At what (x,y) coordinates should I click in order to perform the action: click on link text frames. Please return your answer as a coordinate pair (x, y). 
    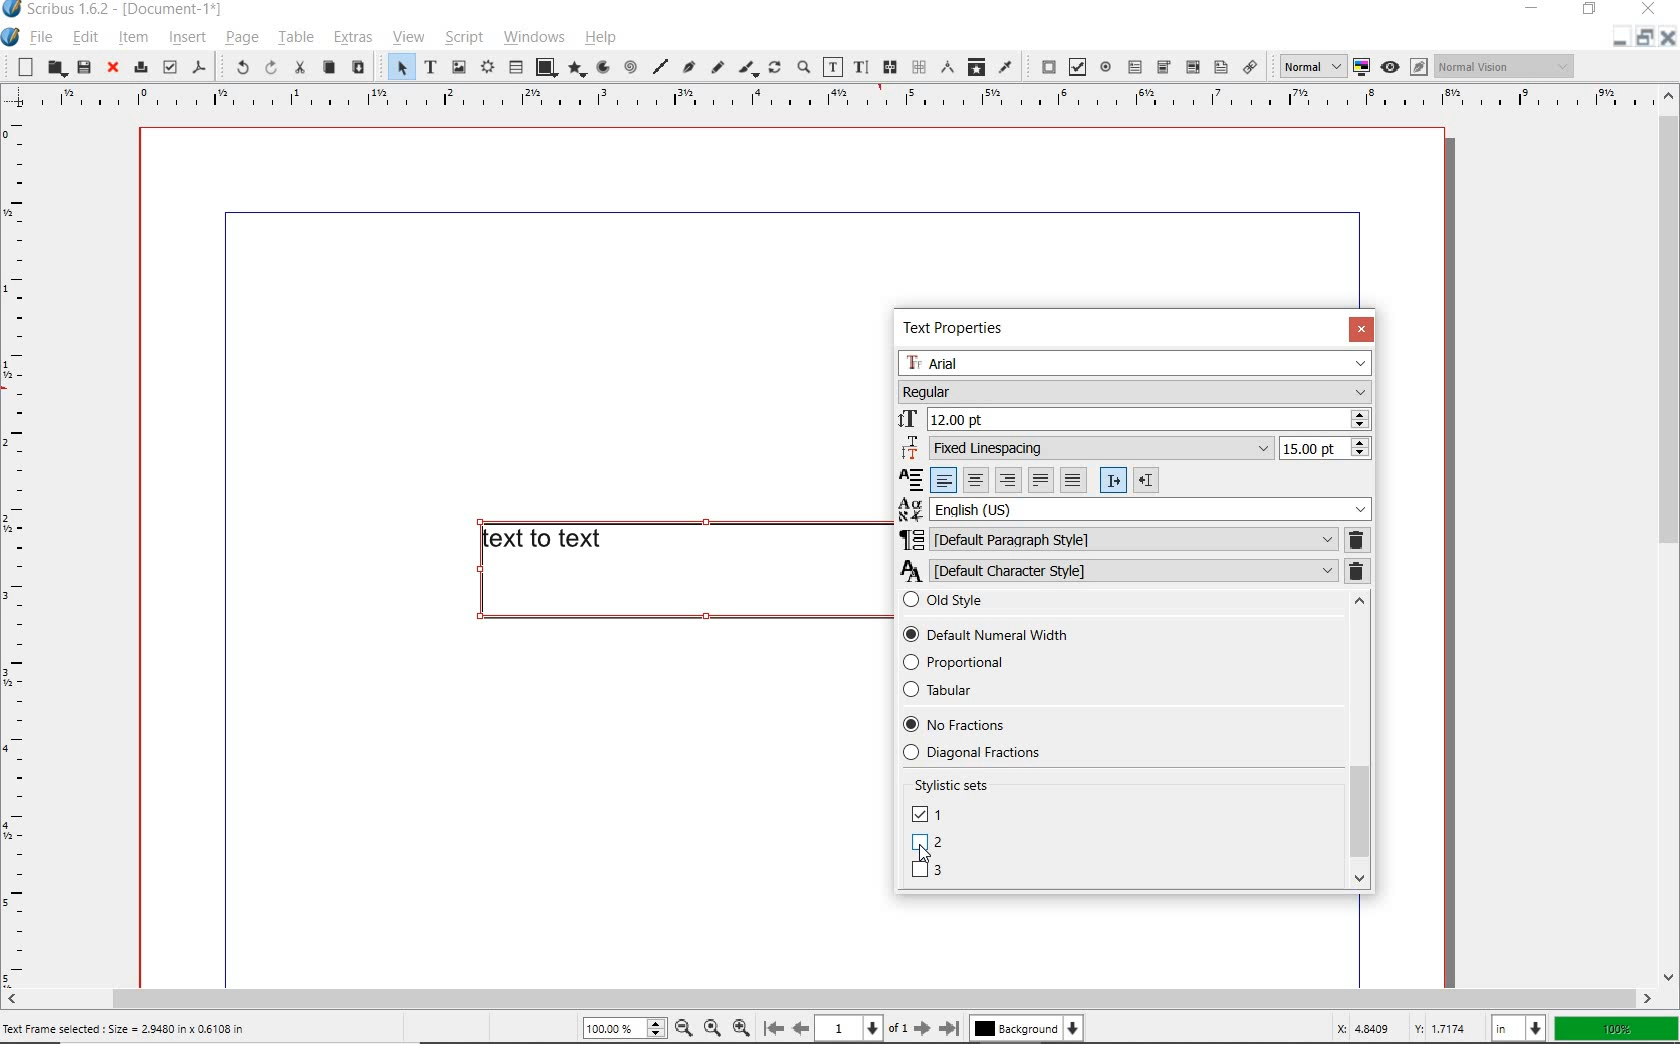
    Looking at the image, I should click on (887, 67).